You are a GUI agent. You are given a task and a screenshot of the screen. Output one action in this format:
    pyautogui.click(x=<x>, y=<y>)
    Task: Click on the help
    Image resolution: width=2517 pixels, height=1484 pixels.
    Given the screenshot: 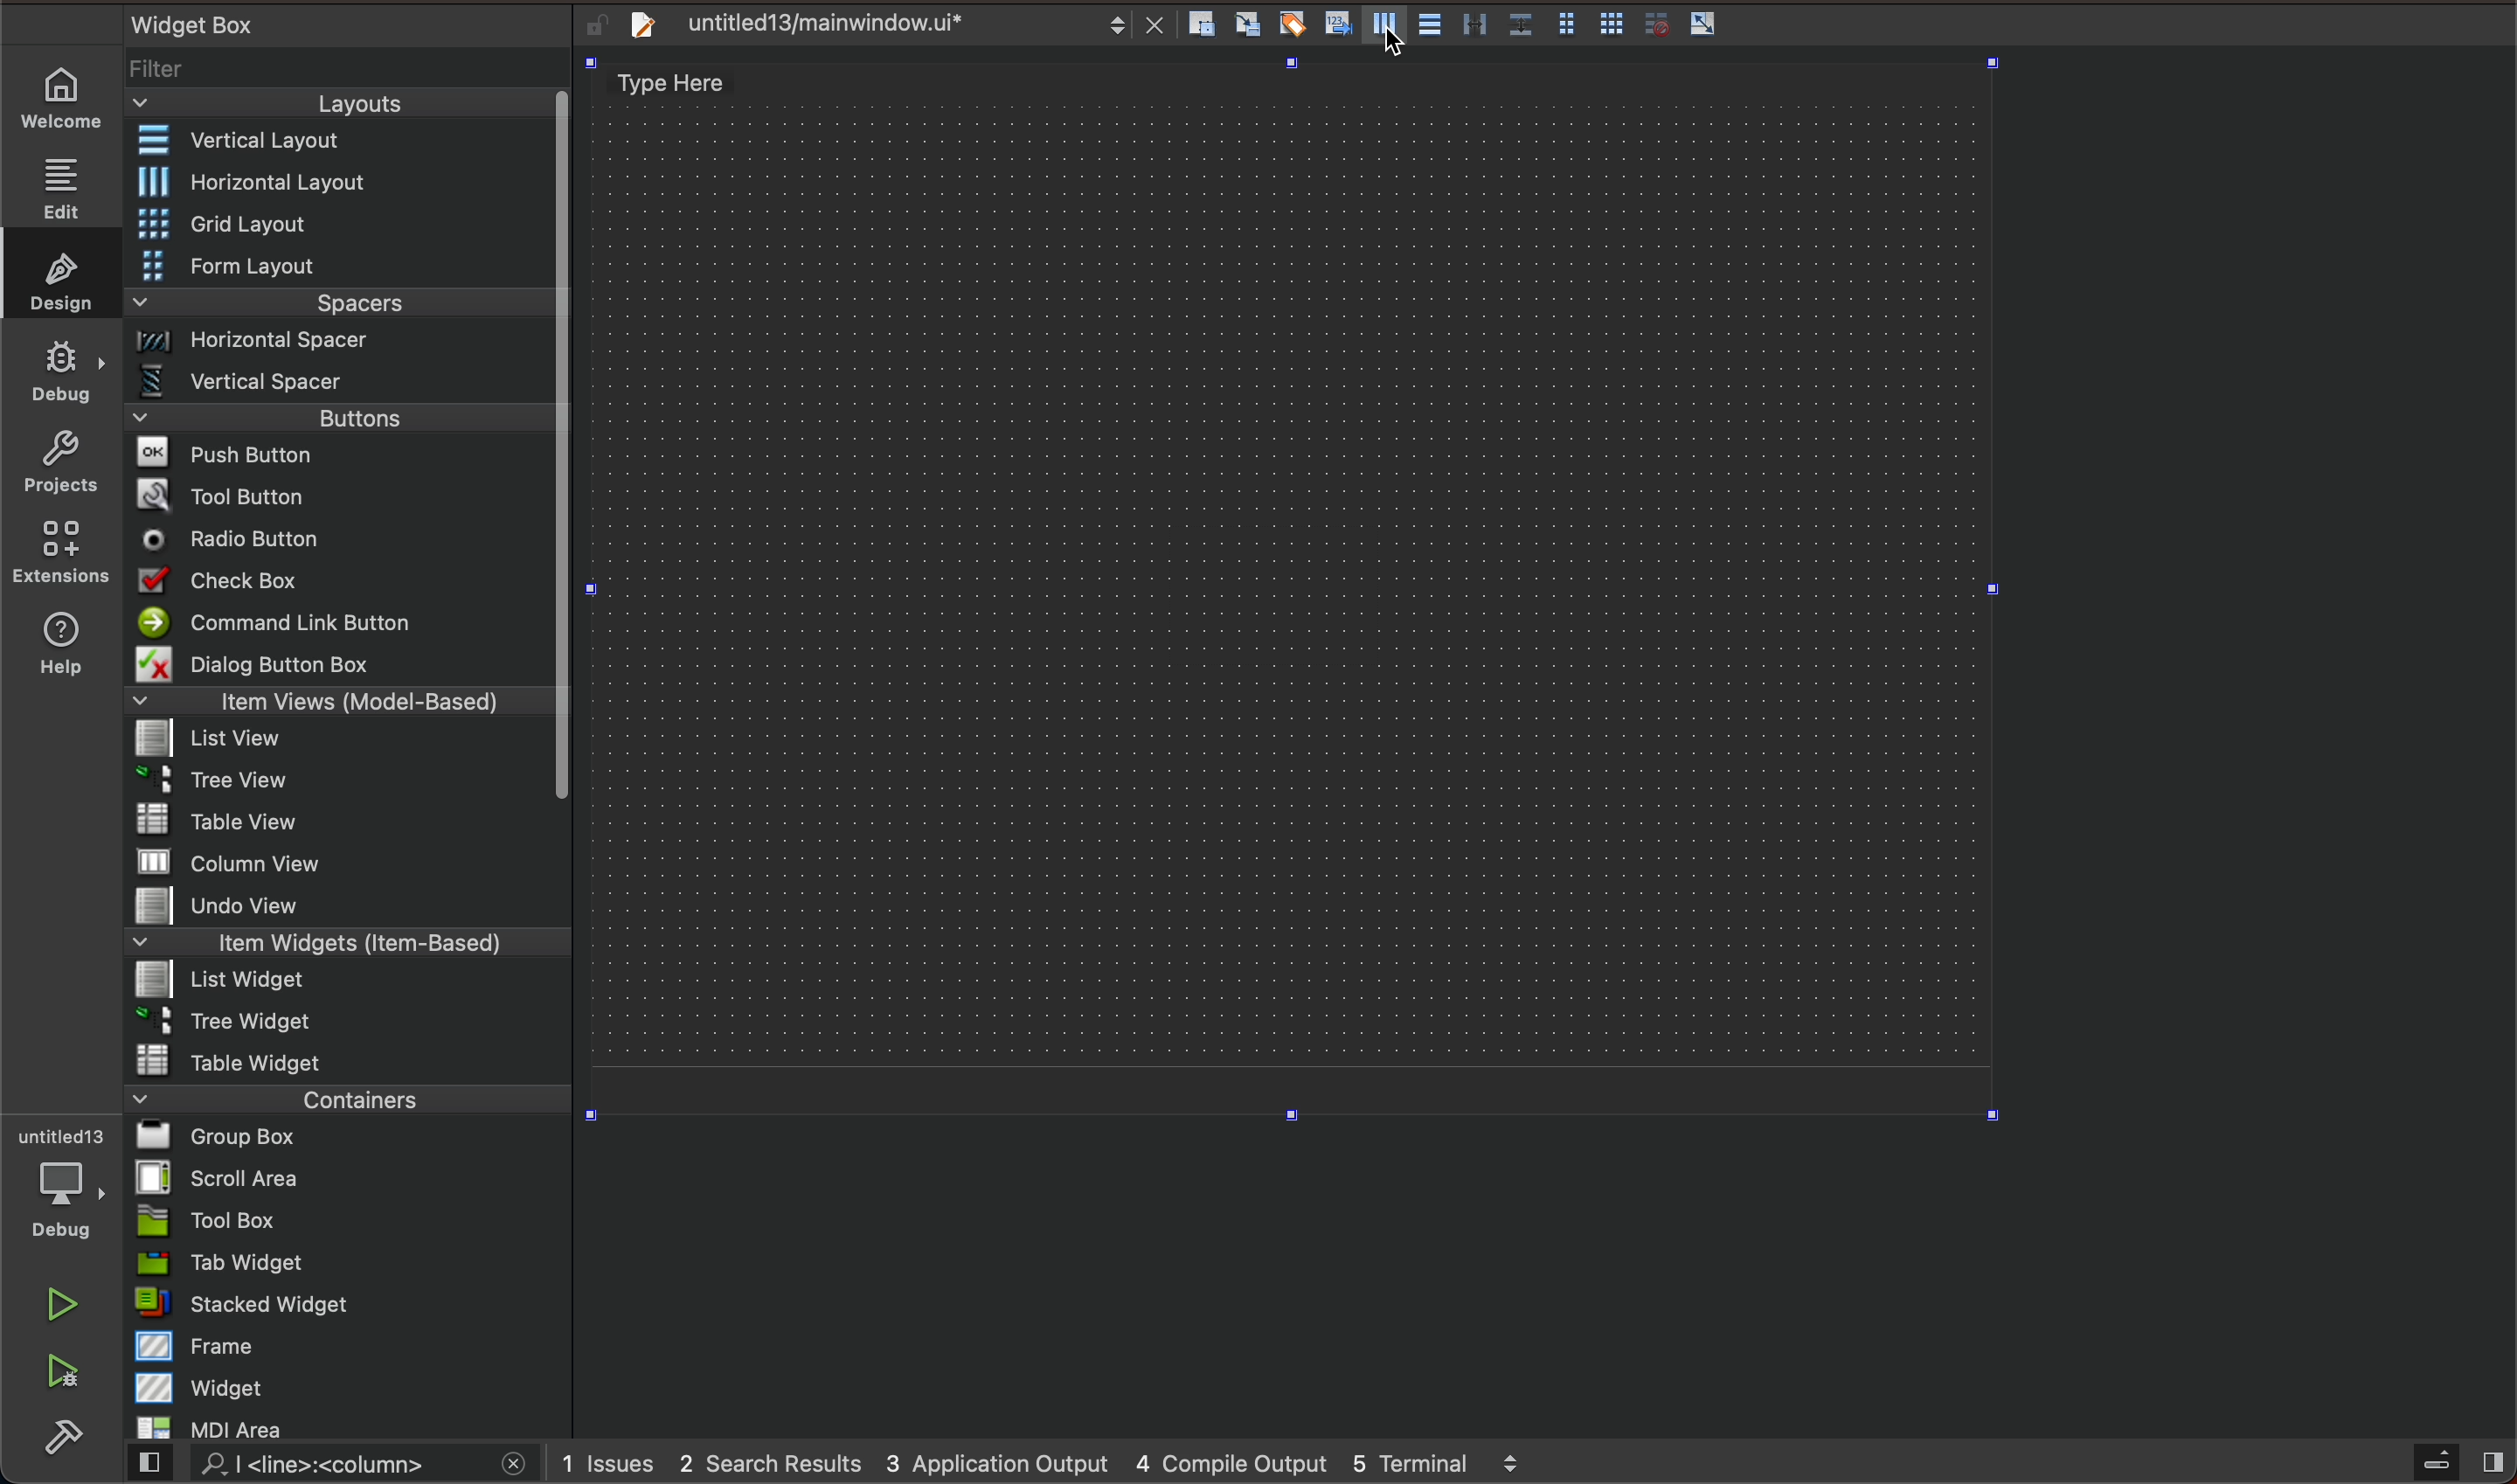 What is the action you would take?
    pyautogui.click(x=59, y=651)
    